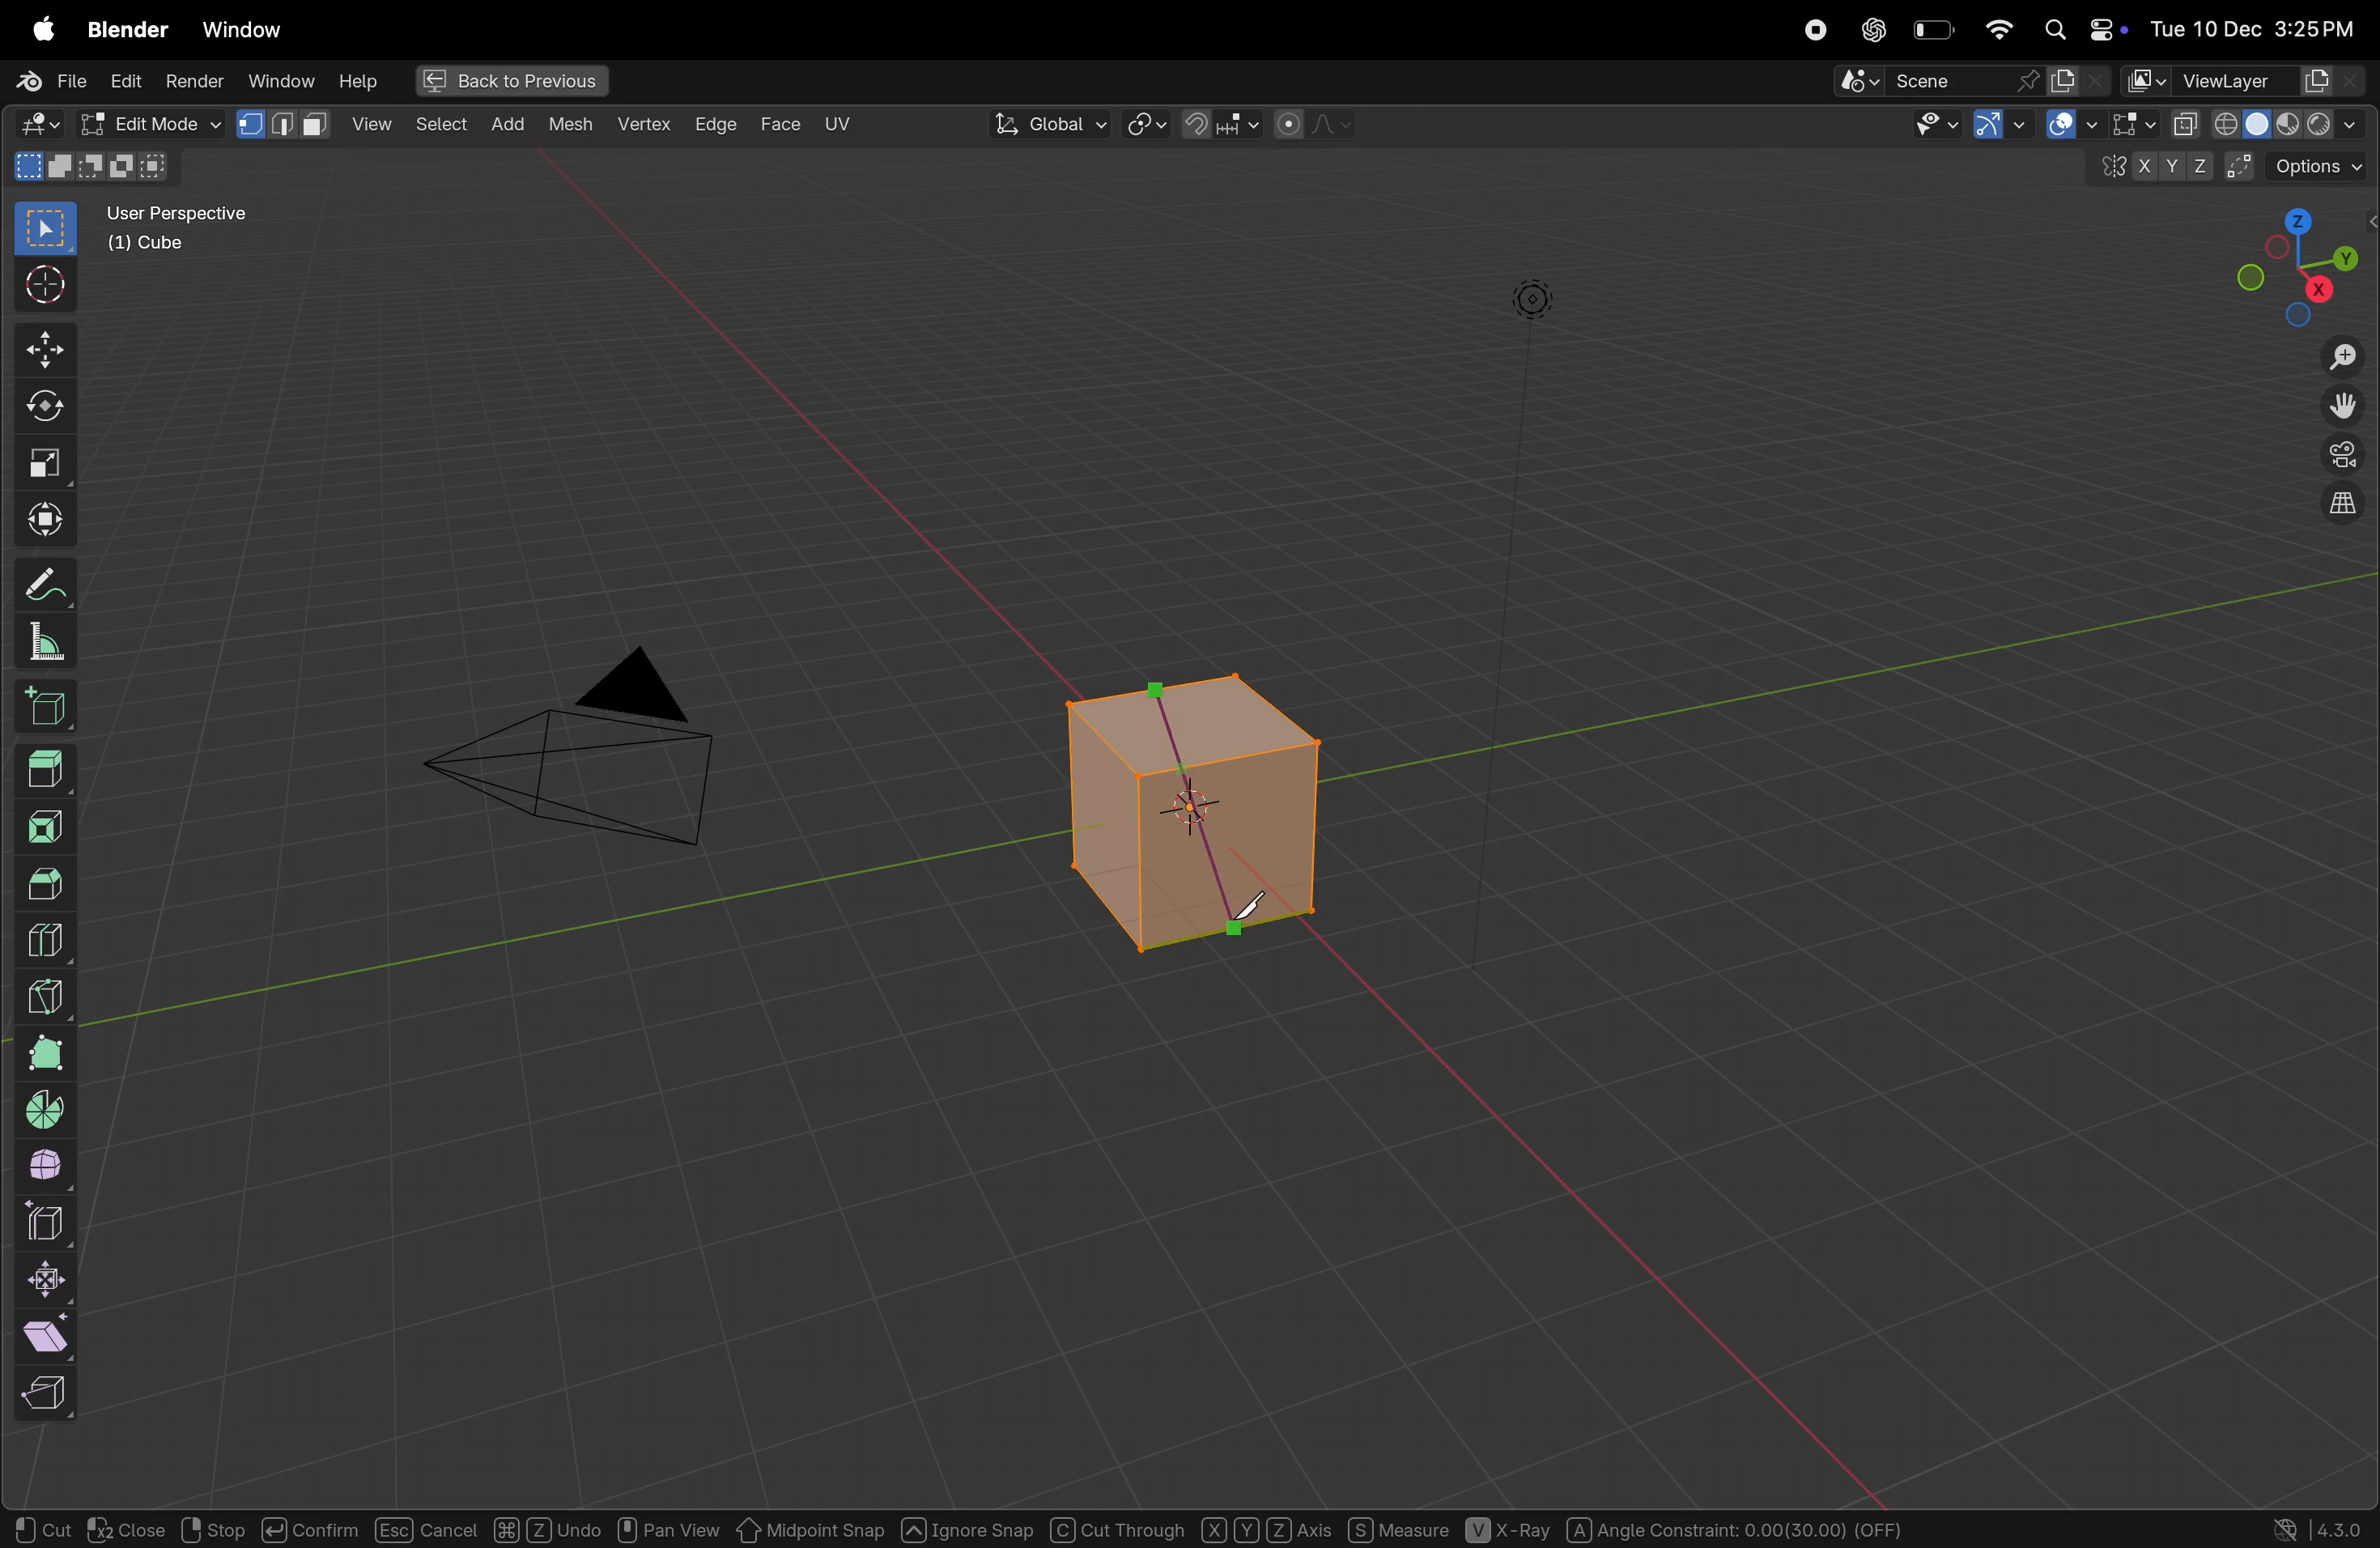  I want to click on 3d cube, so click(50, 711).